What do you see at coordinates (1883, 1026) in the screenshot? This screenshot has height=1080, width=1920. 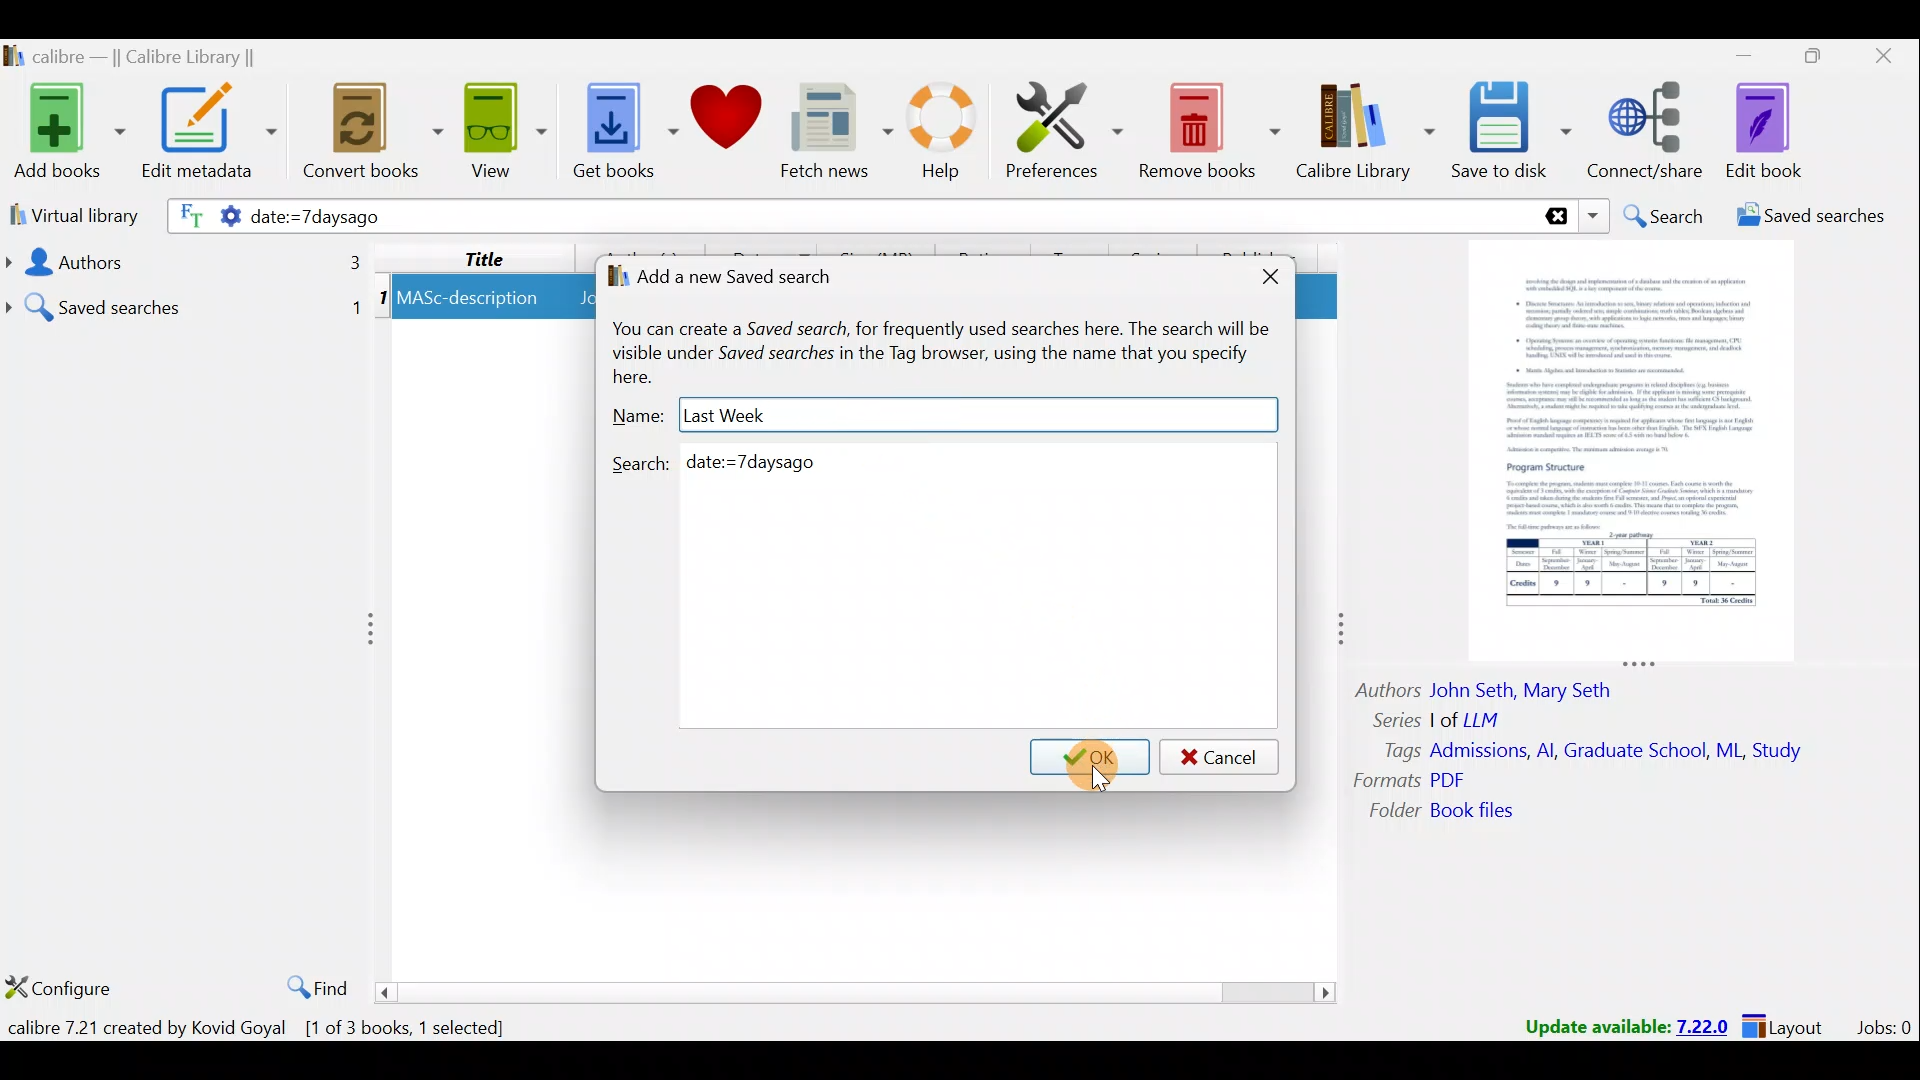 I see `Jobs:0` at bounding box center [1883, 1026].